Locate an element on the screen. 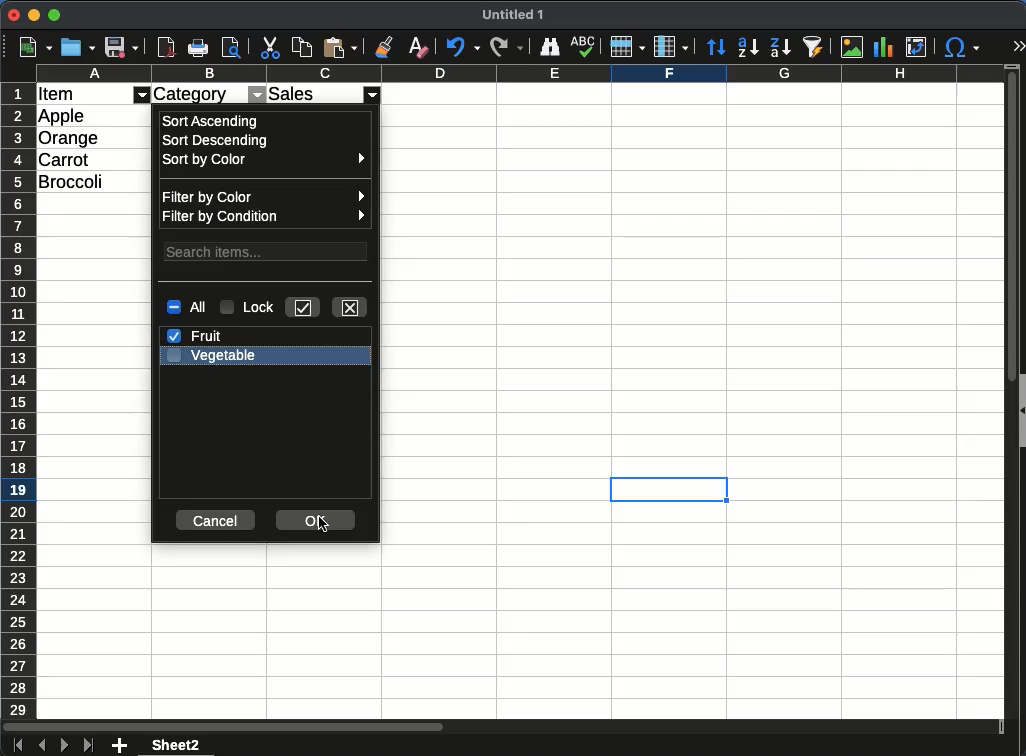  close is located at coordinates (13, 15).